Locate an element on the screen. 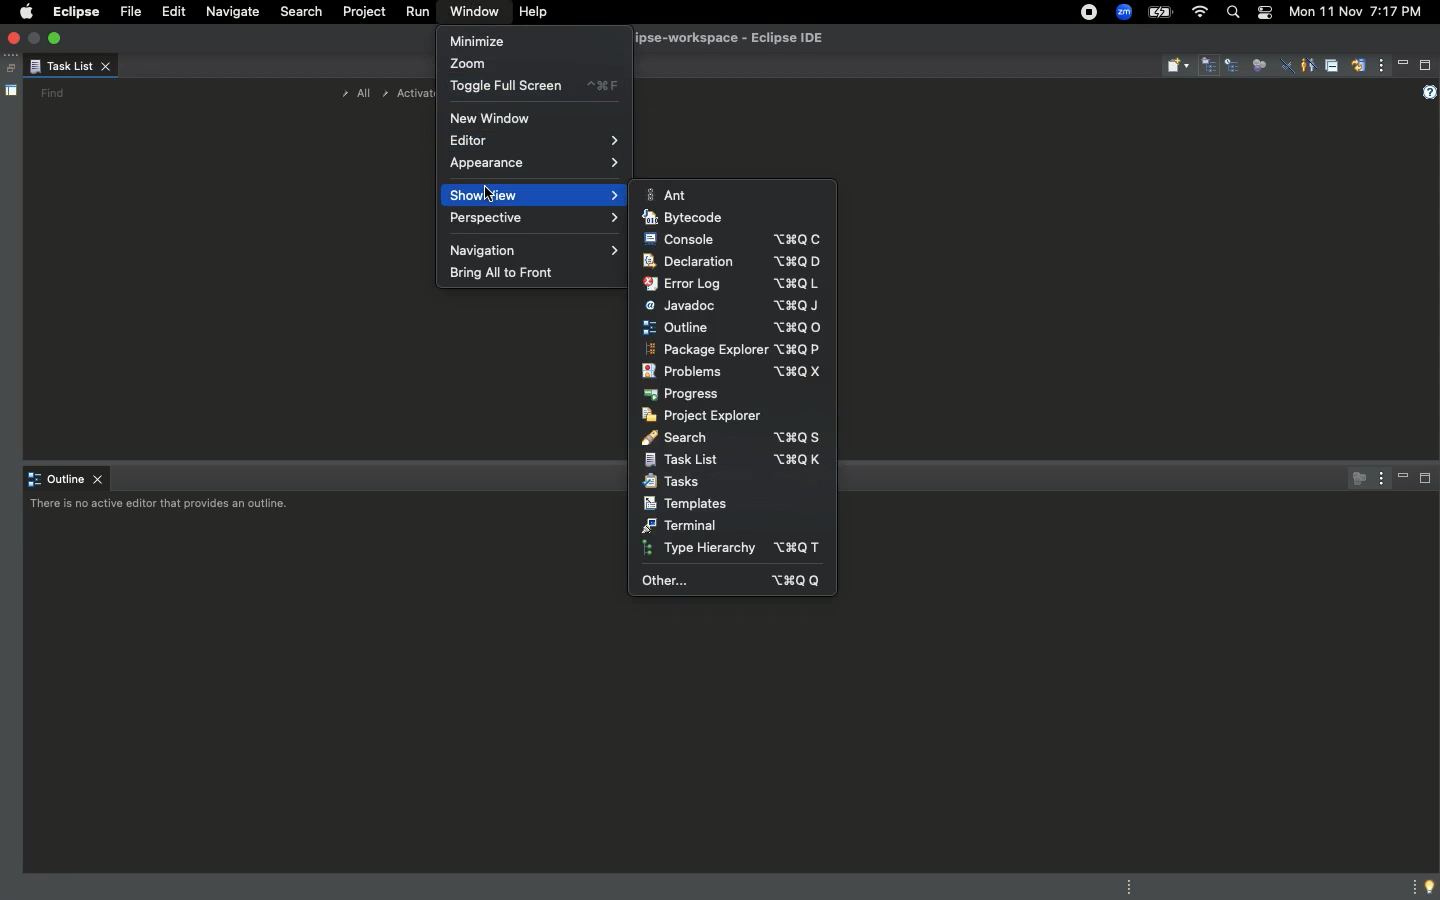 The image size is (1440, 900). cursor is located at coordinates (493, 187).